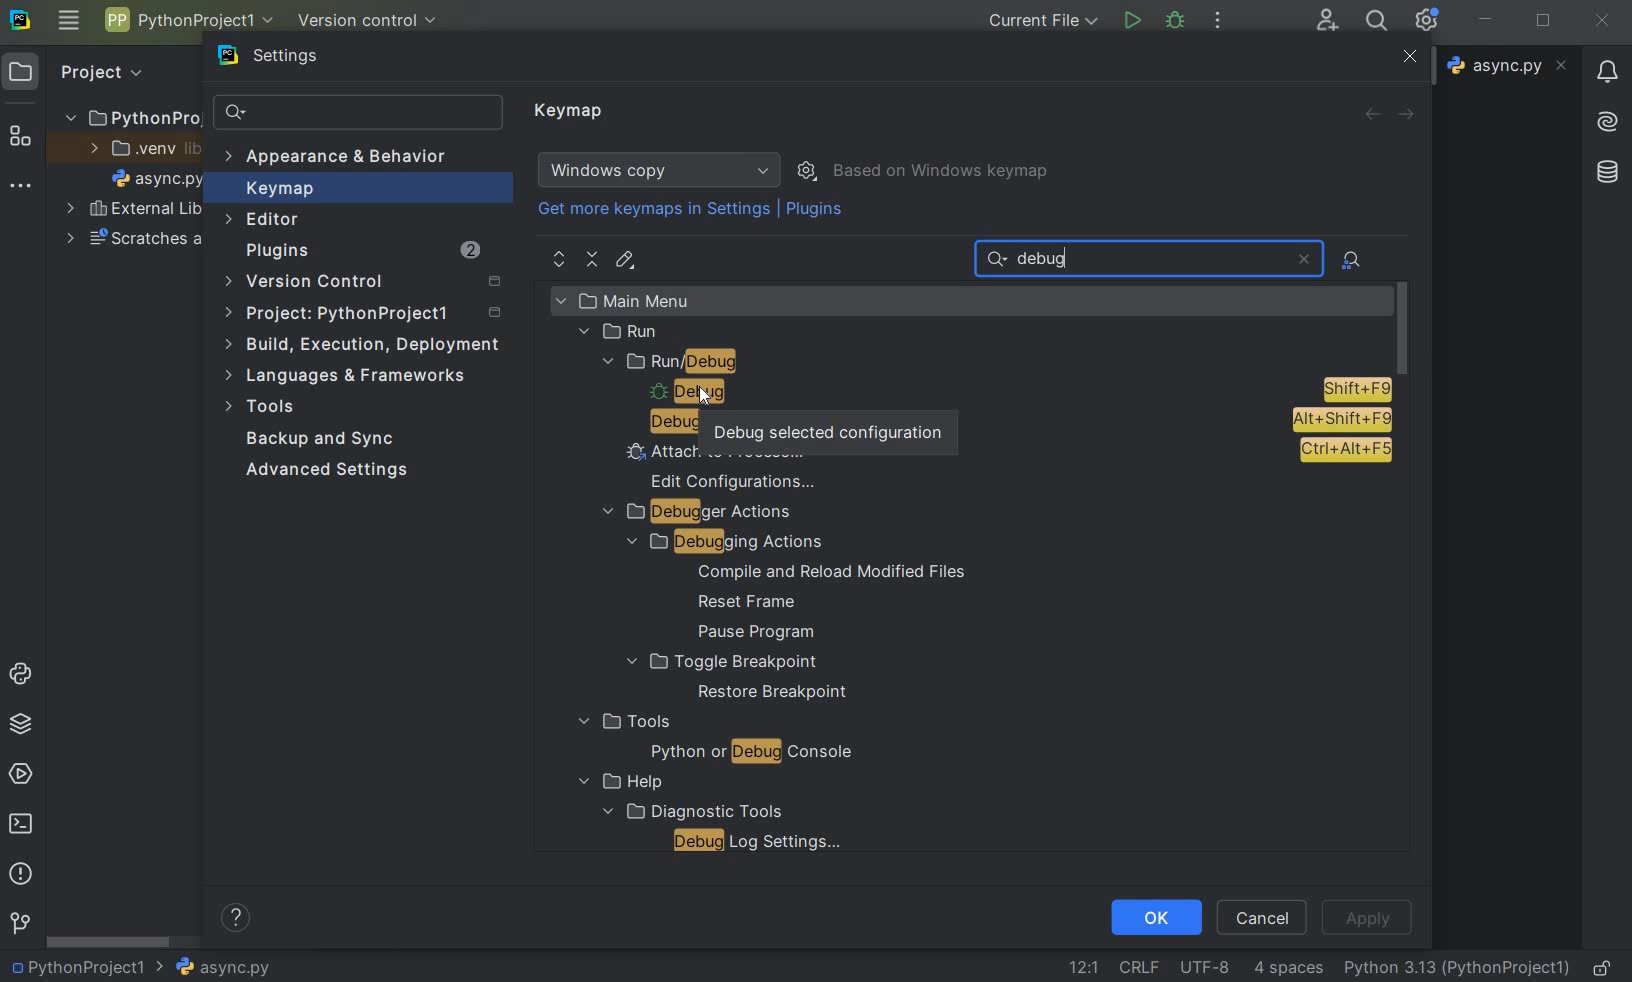 The width and height of the screenshot is (1632, 982). What do you see at coordinates (1303, 259) in the screenshot?
I see `close` at bounding box center [1303, 259].